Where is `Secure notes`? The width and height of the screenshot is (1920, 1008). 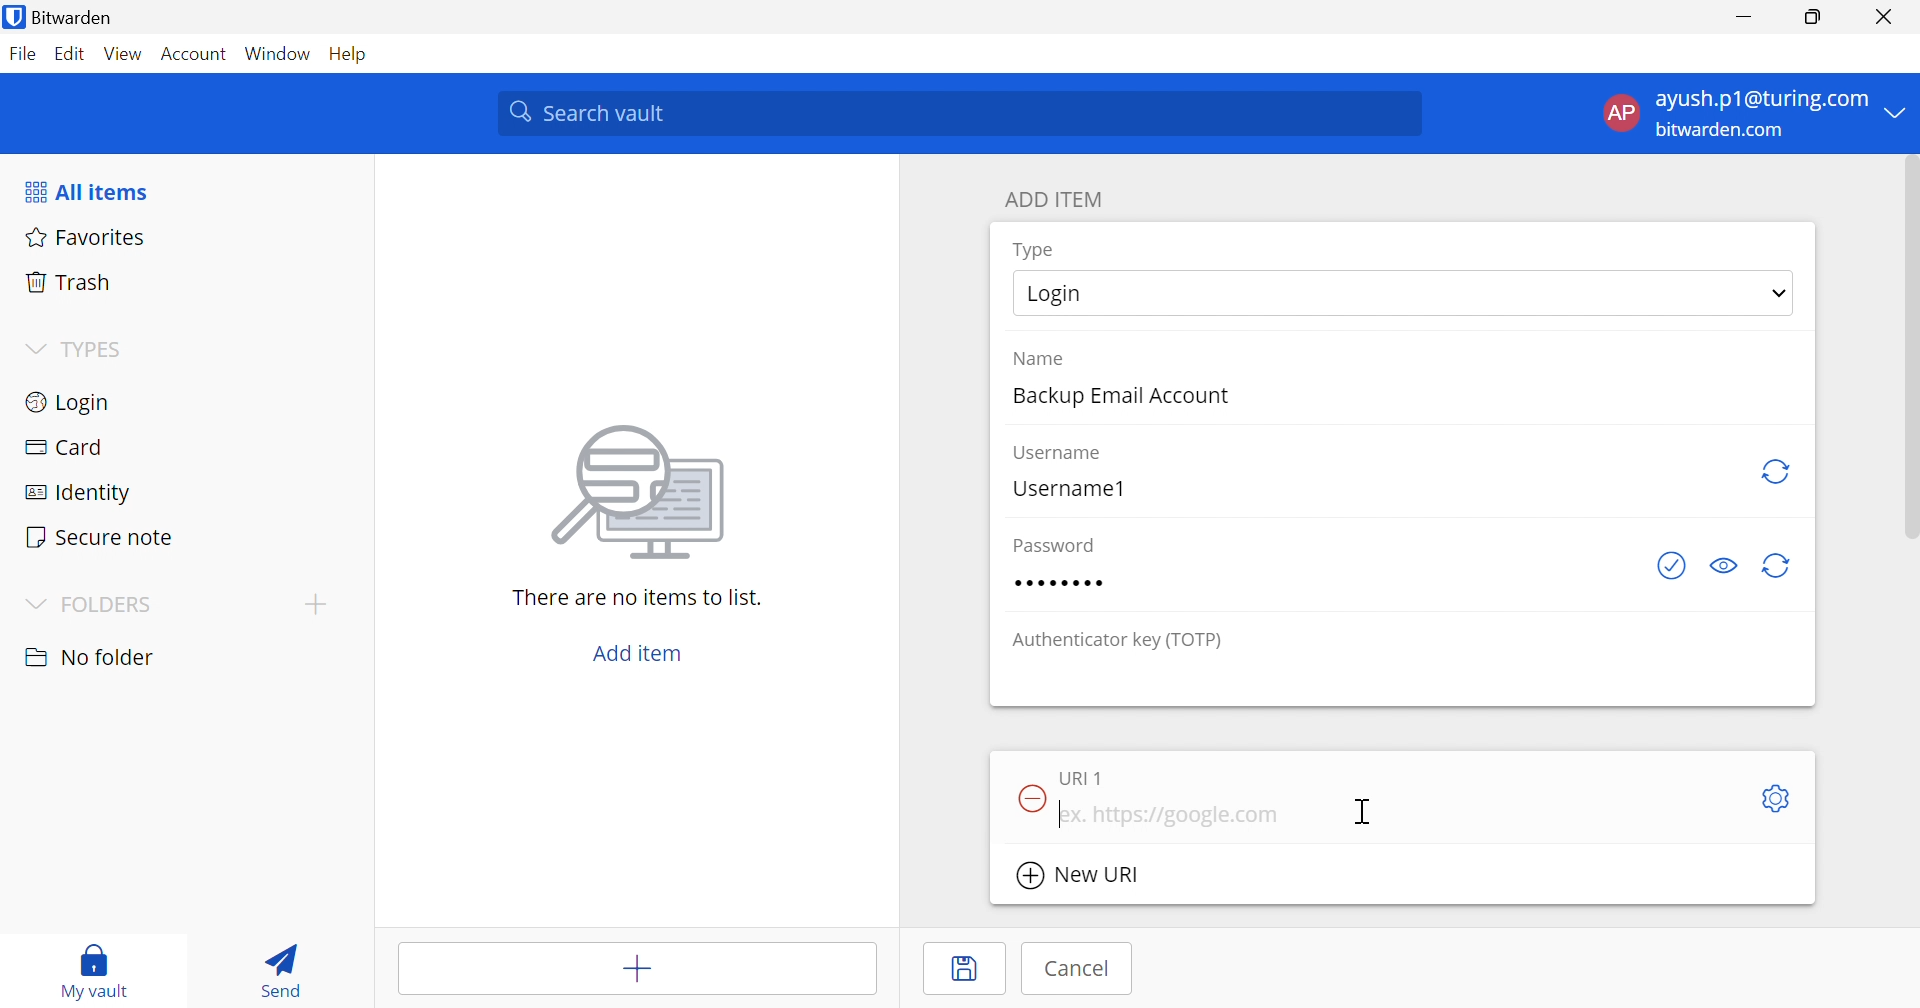 Secure notes is located at coordinates (102, 537).